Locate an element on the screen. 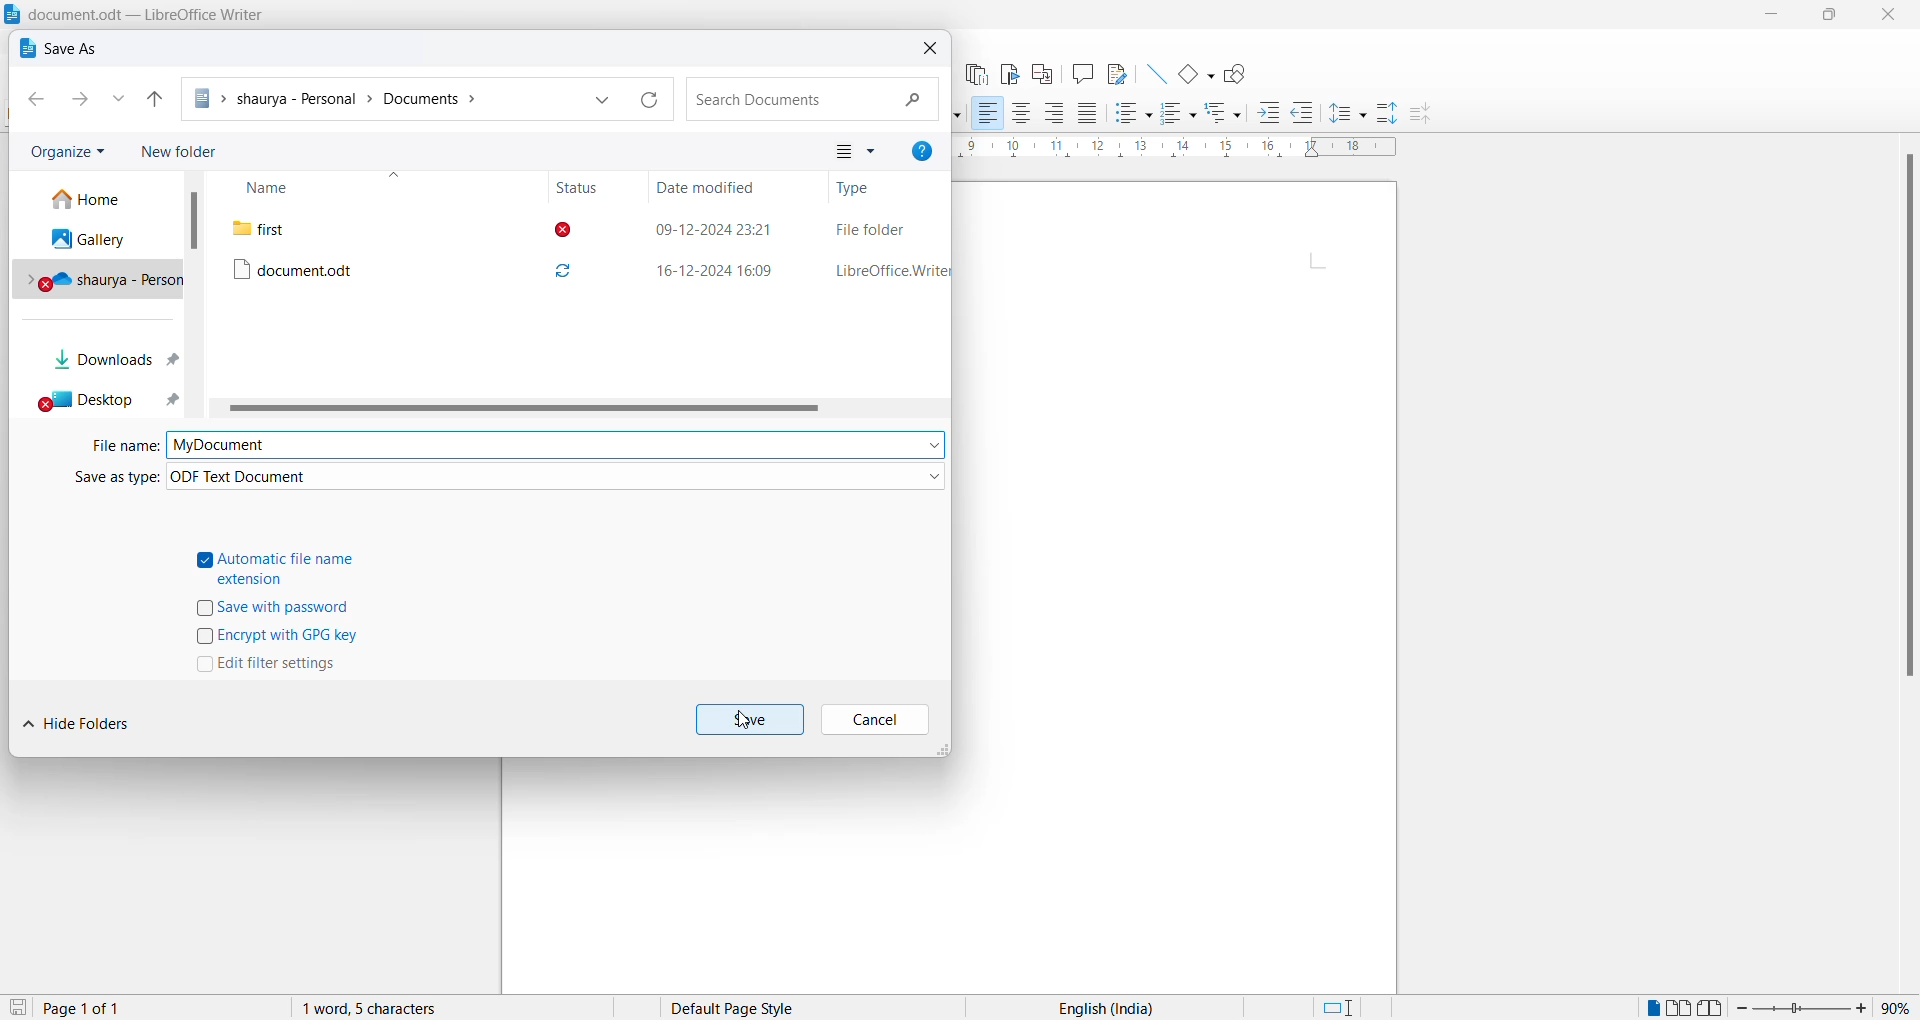  1 word, 5 characters is located at coordinates (418, 1008).